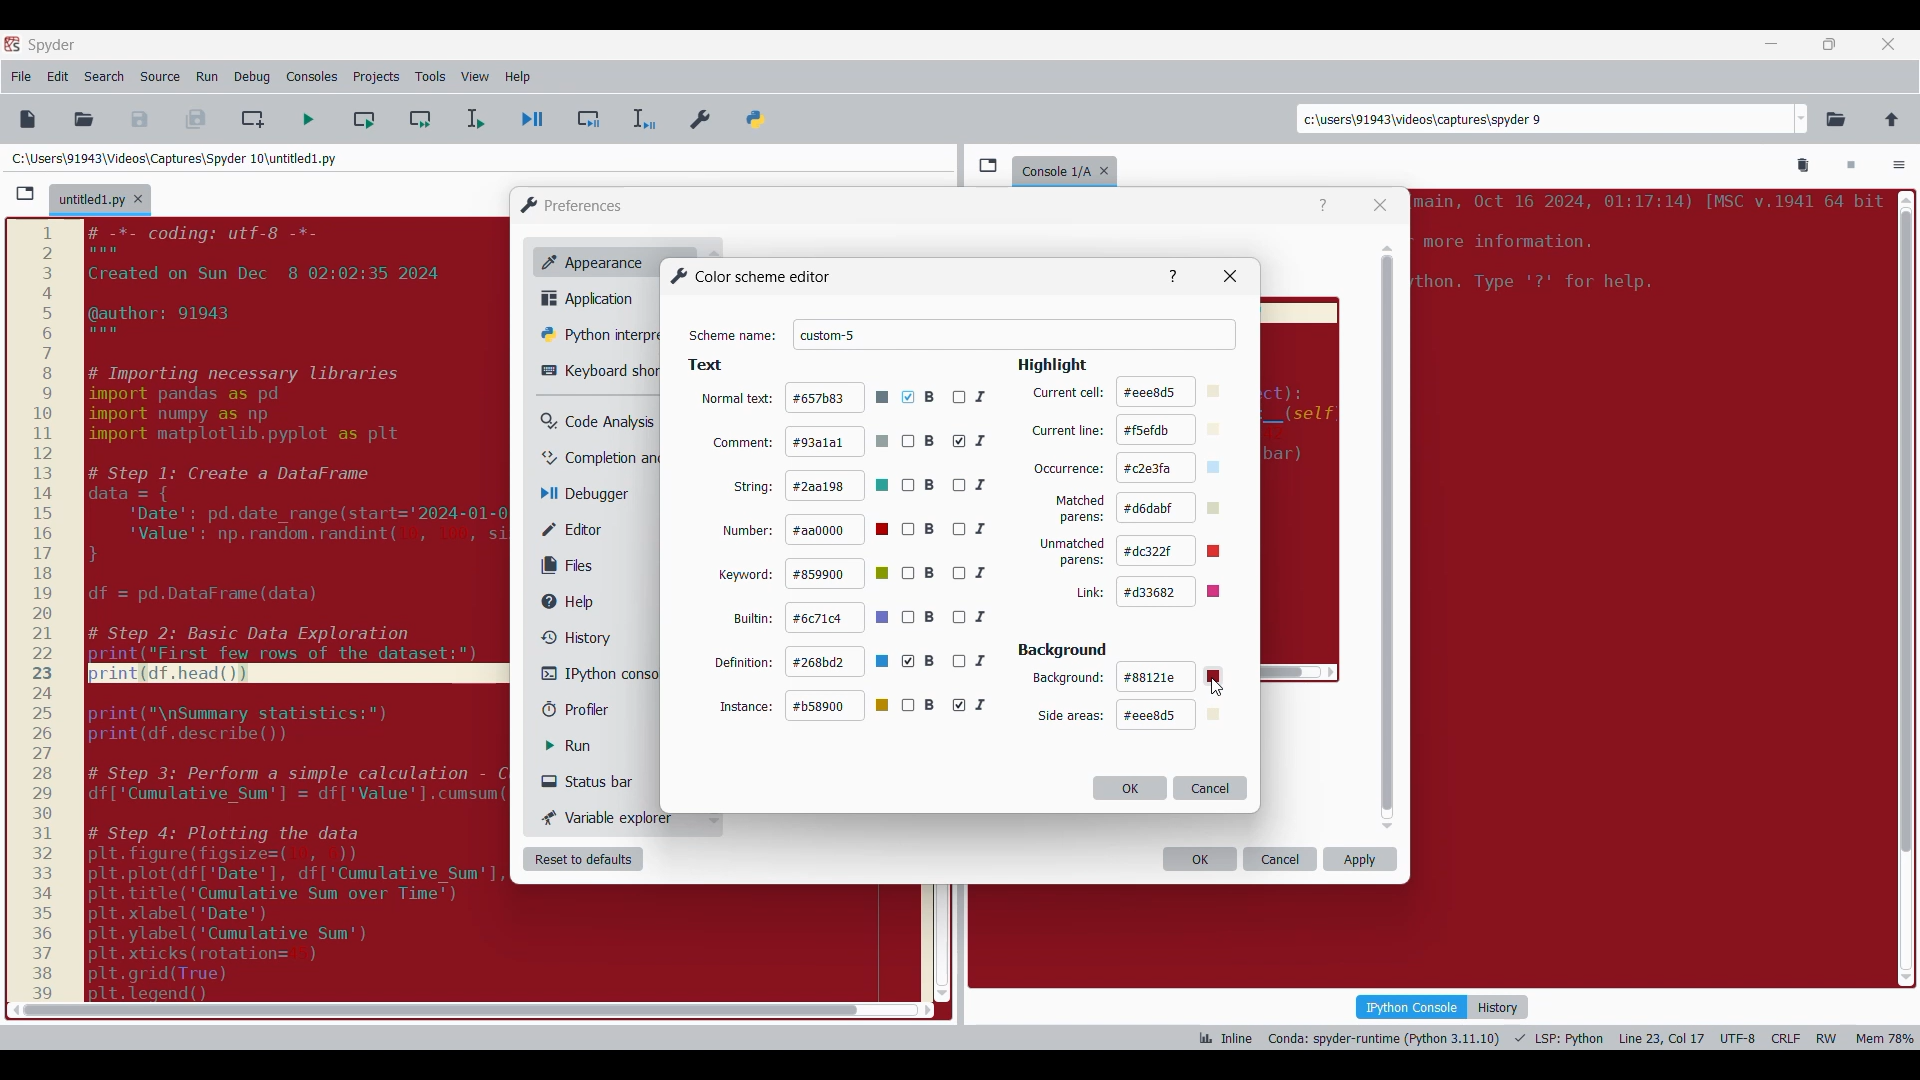 The height and width of the screenshot is (1080, 1920). What do you see at coordinates (597, 422) in the screenshot?
I see `Code analysis` at bounding box center [597, 422].